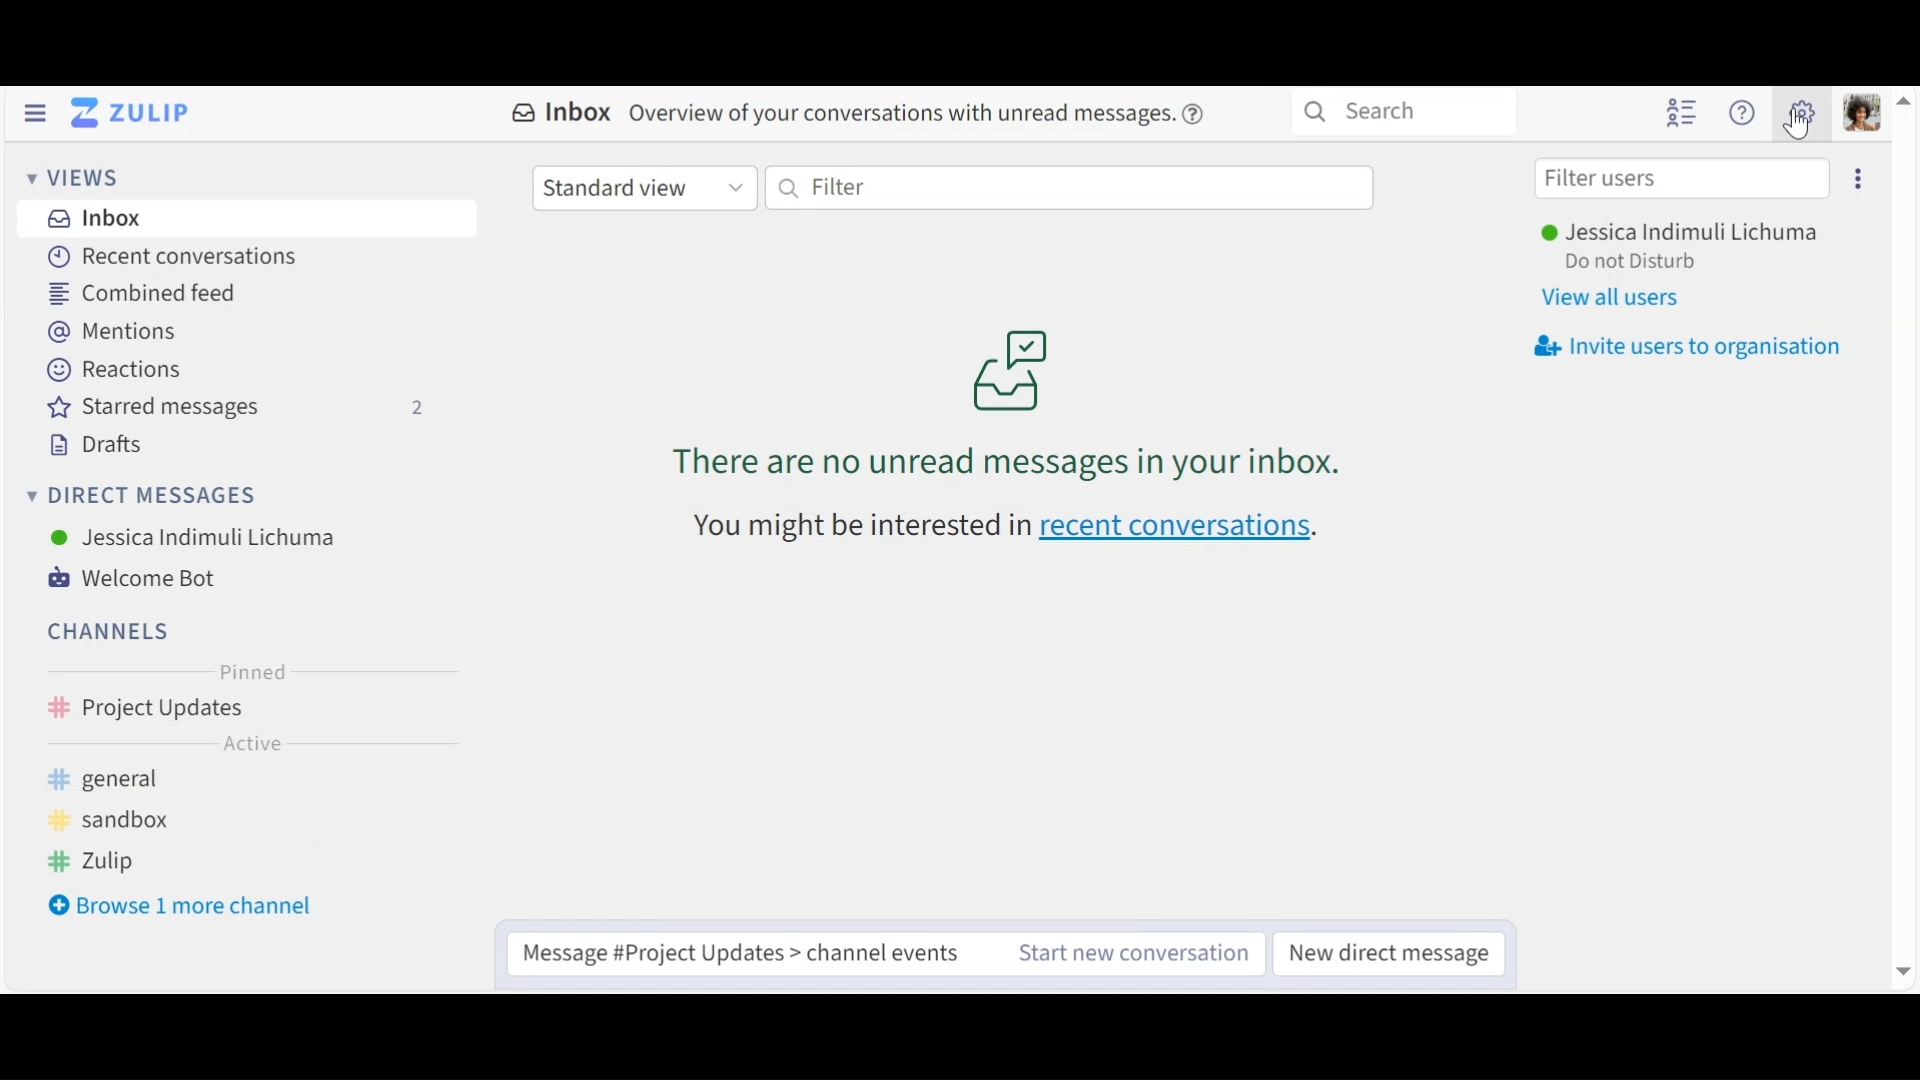 Image resolution: width=1920 pixels, height=1080 pixels. I want to click on Filter users, so click(1683, 177).